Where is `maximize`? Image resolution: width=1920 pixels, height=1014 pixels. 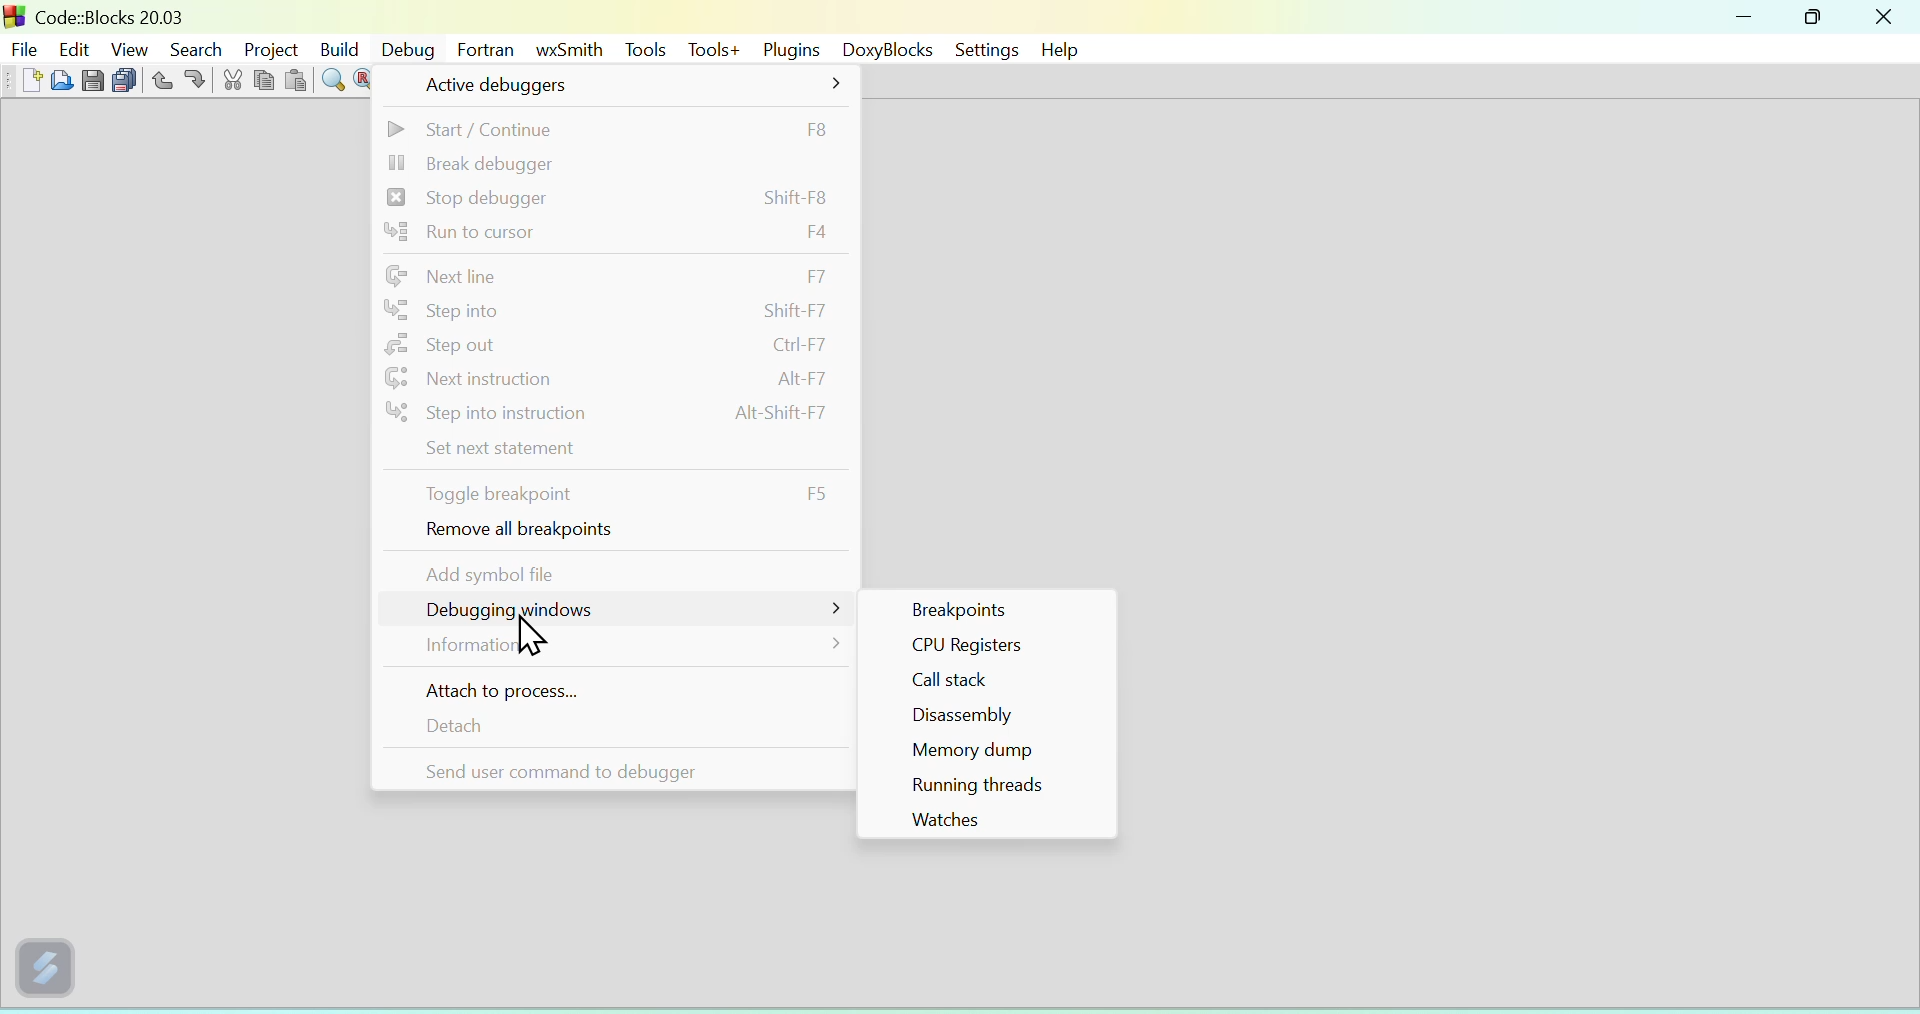 maximize is located at coordinates (1814, 16).